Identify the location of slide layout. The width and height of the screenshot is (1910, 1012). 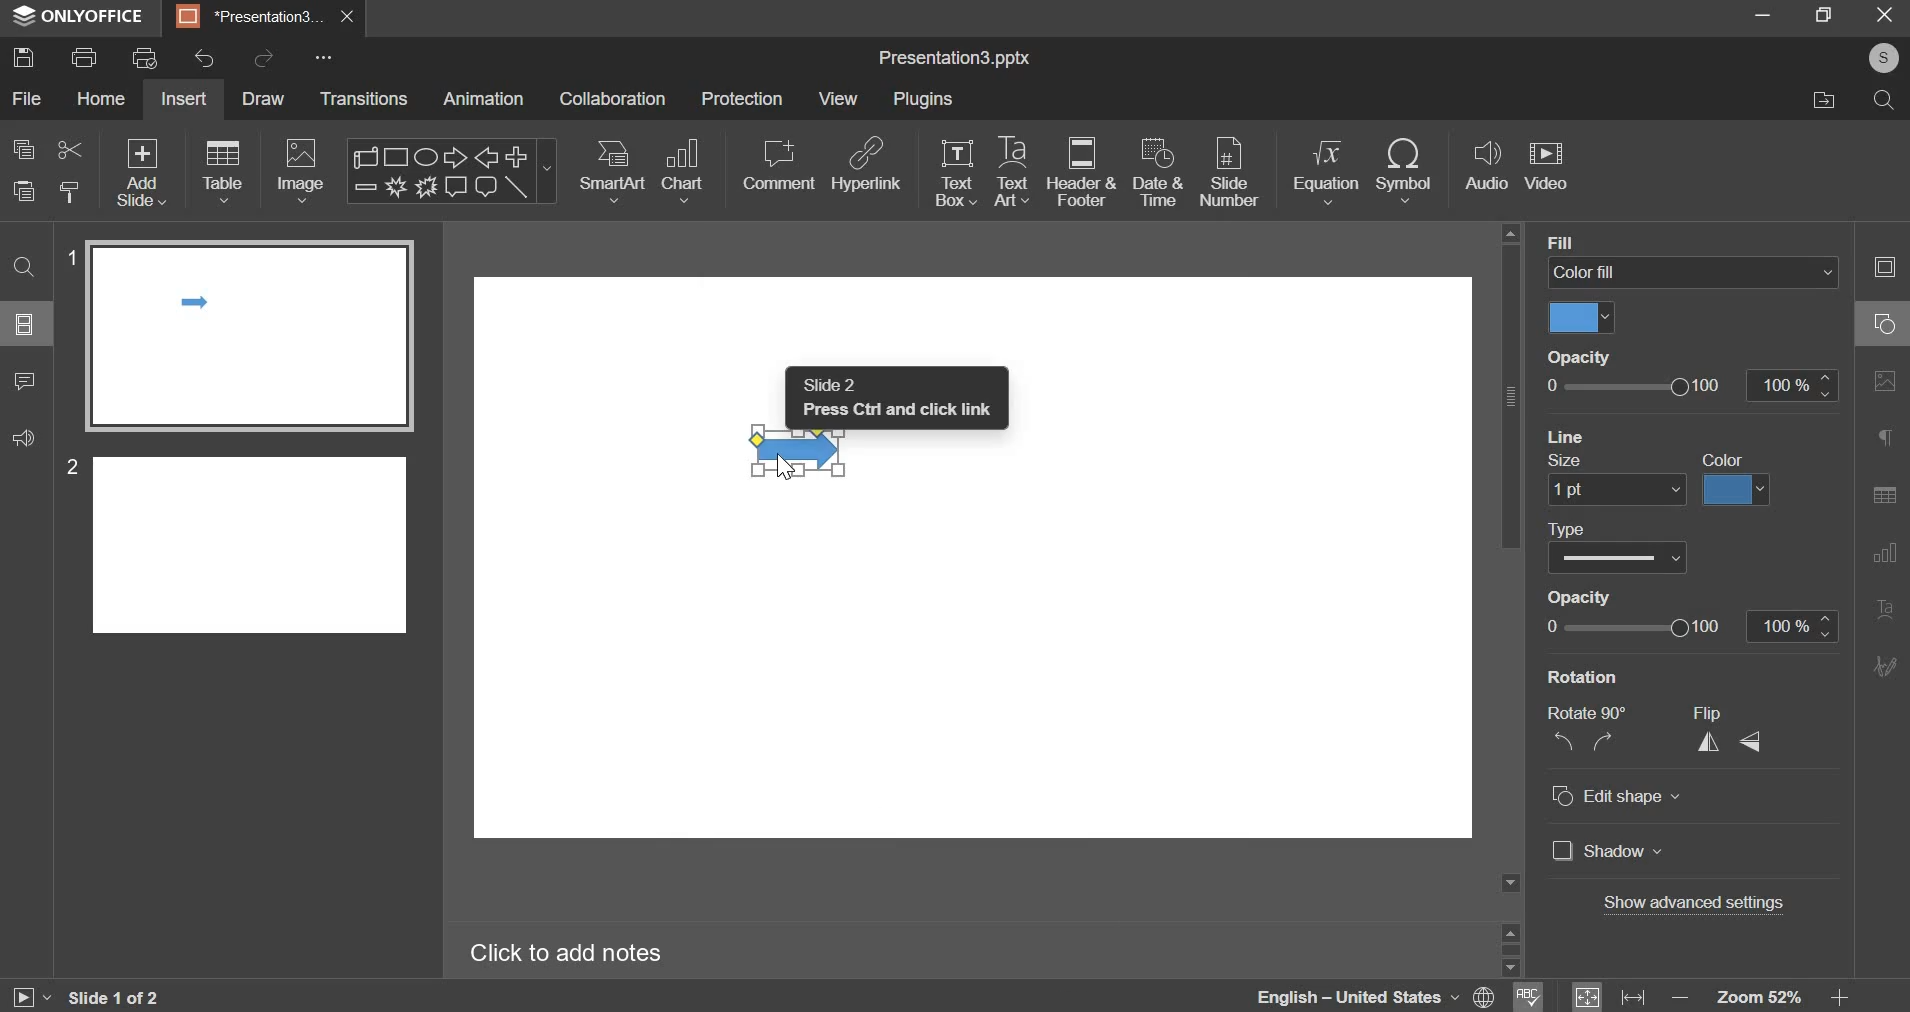
(24, 324).